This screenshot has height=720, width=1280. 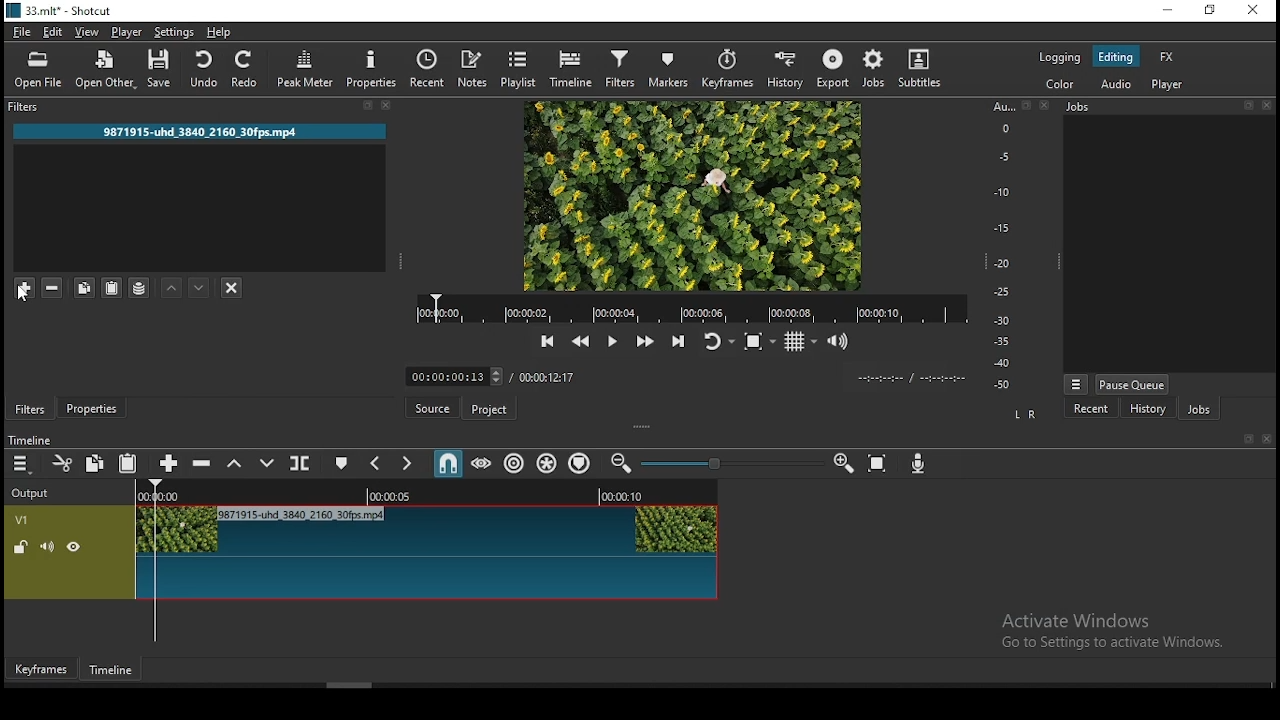 What do you see at coordinates (691, 307) in the screenshot?
I see `video time duration bar` at bounding box center [691, 307].